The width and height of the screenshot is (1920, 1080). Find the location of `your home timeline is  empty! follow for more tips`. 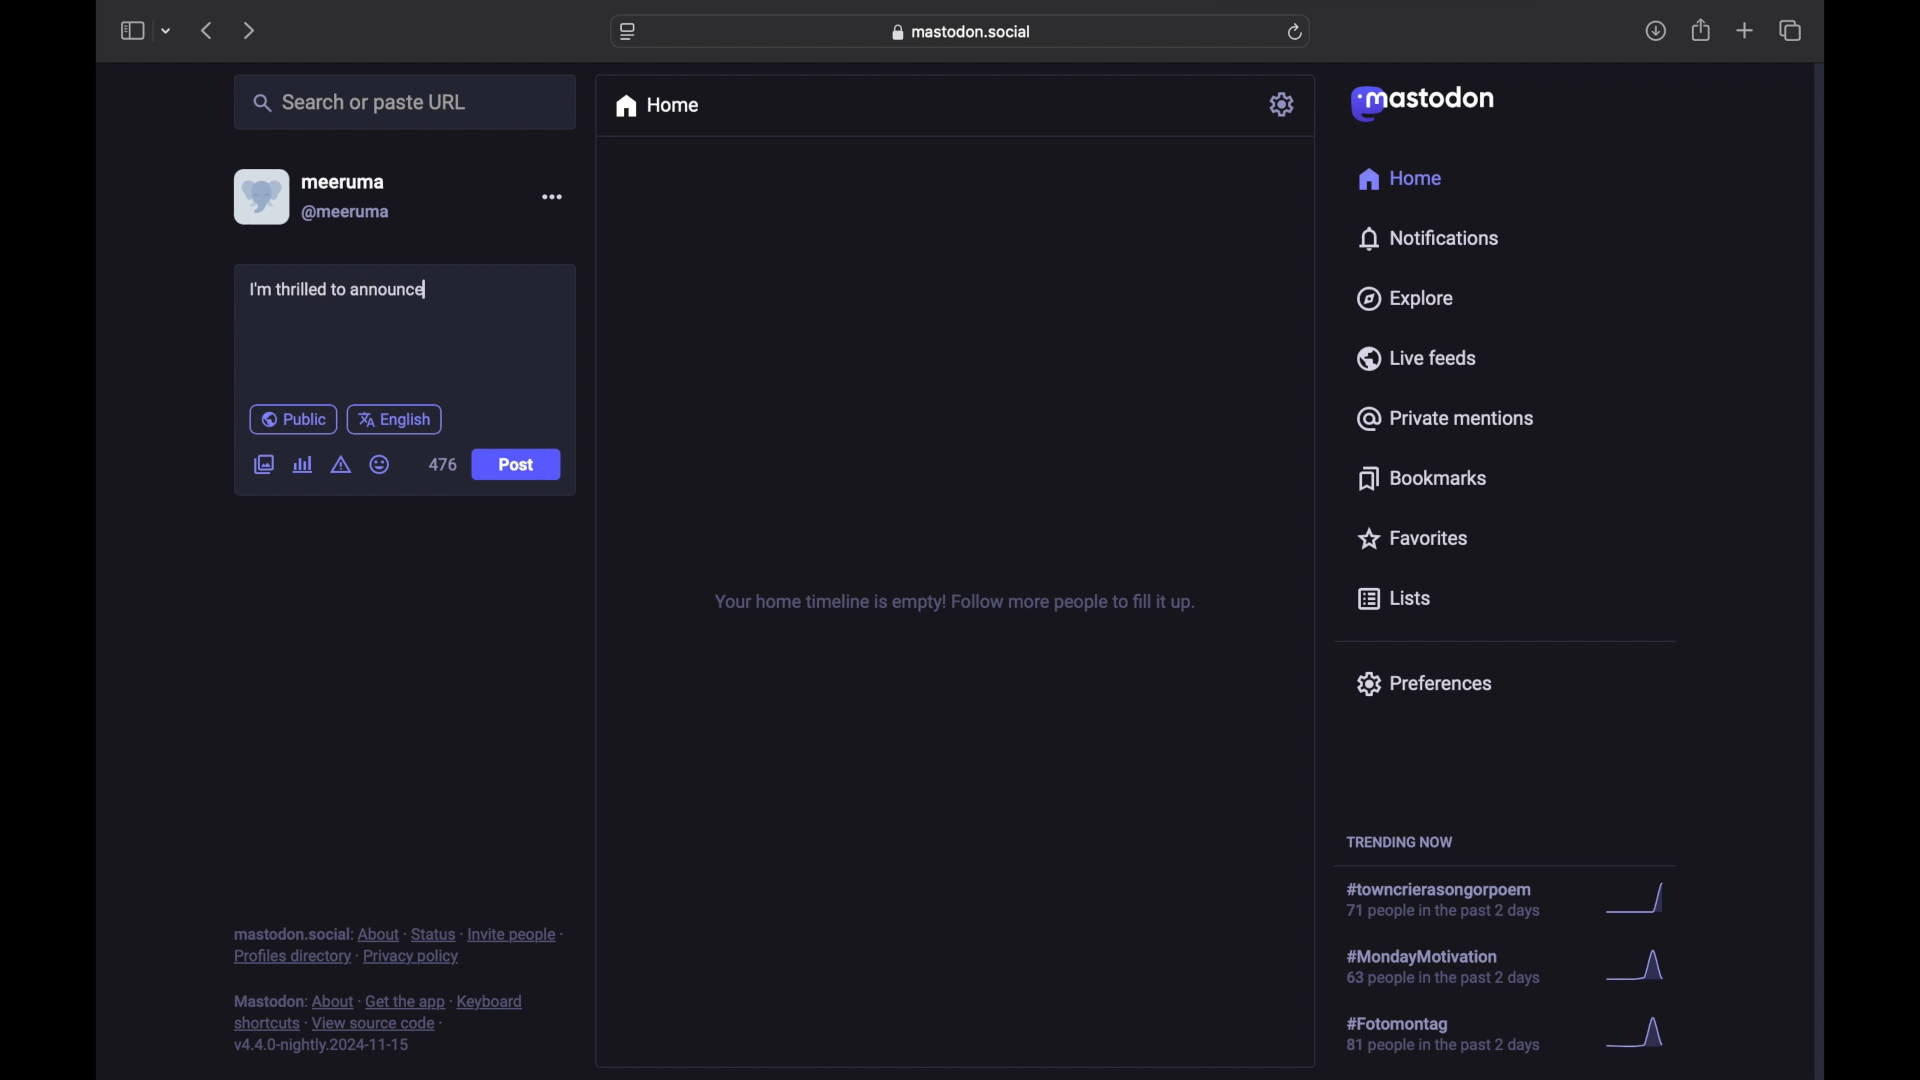

your home timeline is  empty! follow for more tips is located at coordinates (952, 603).